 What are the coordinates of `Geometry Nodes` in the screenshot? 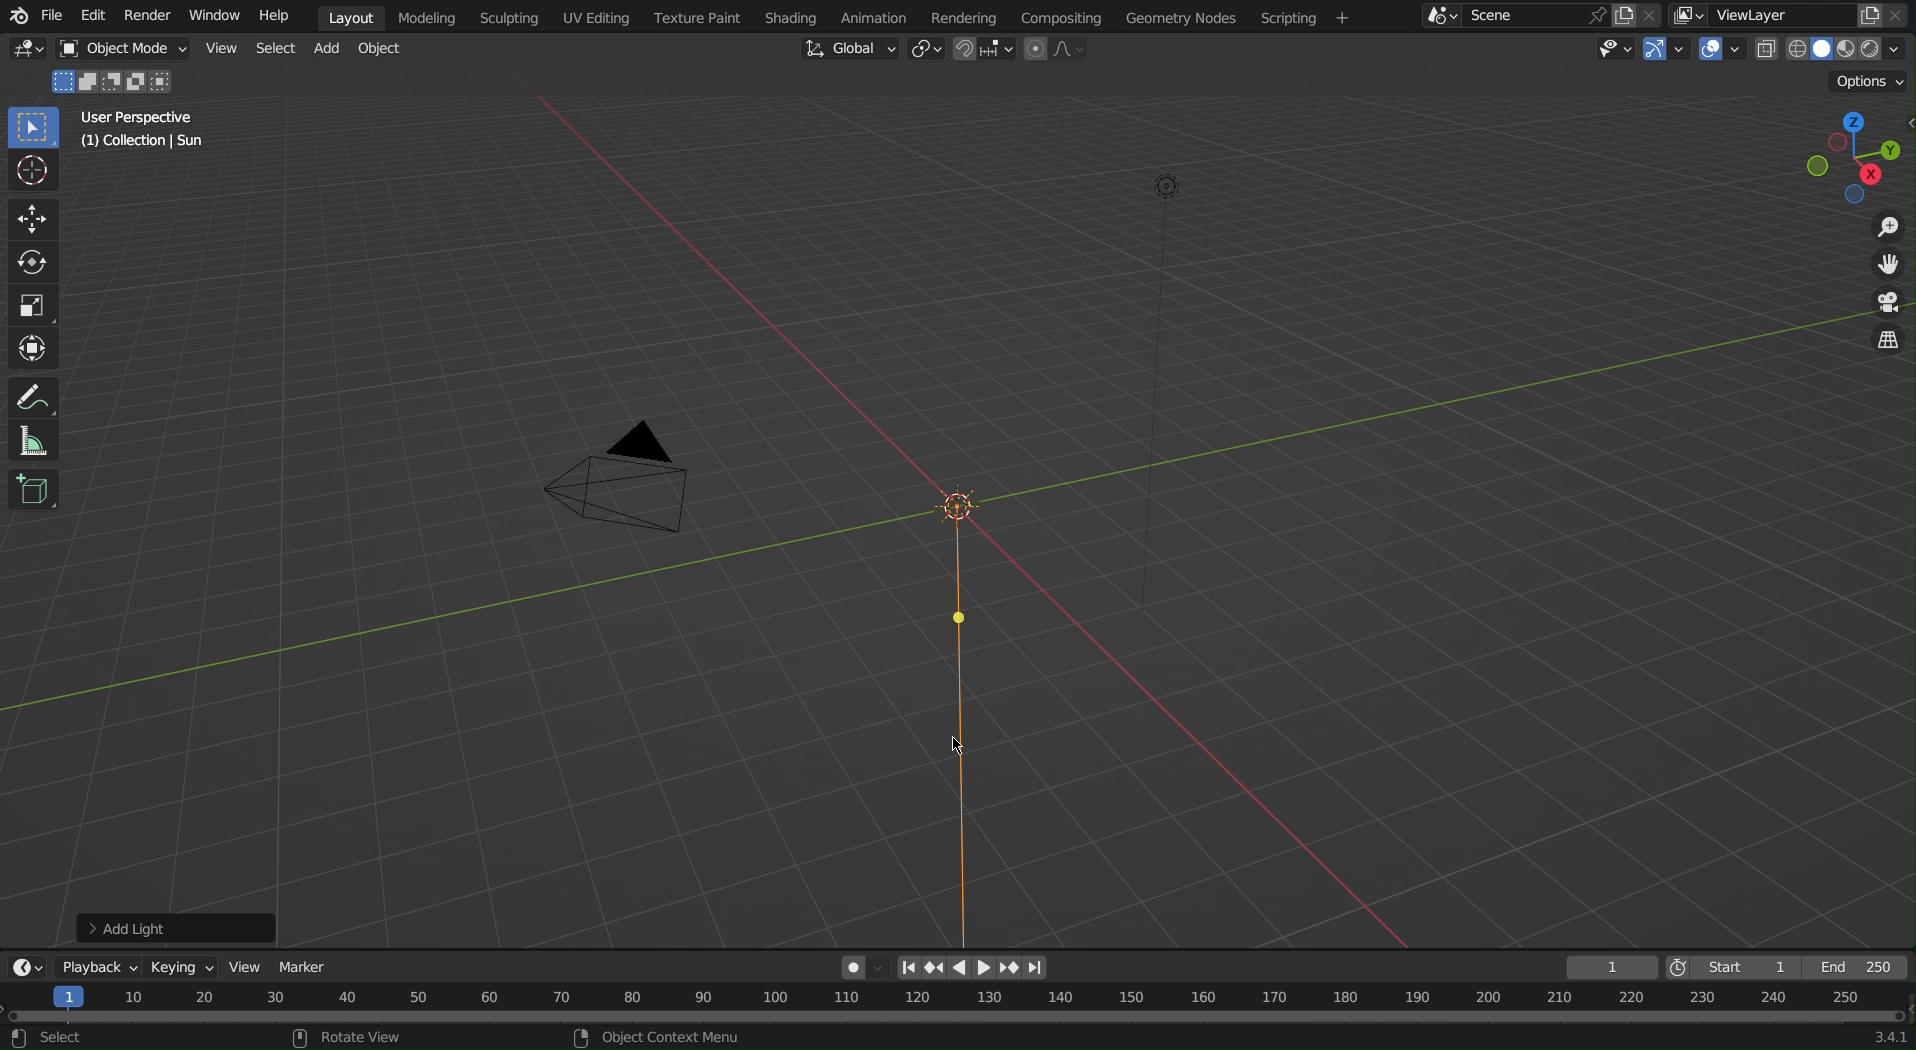 It's located at (1179, 16).